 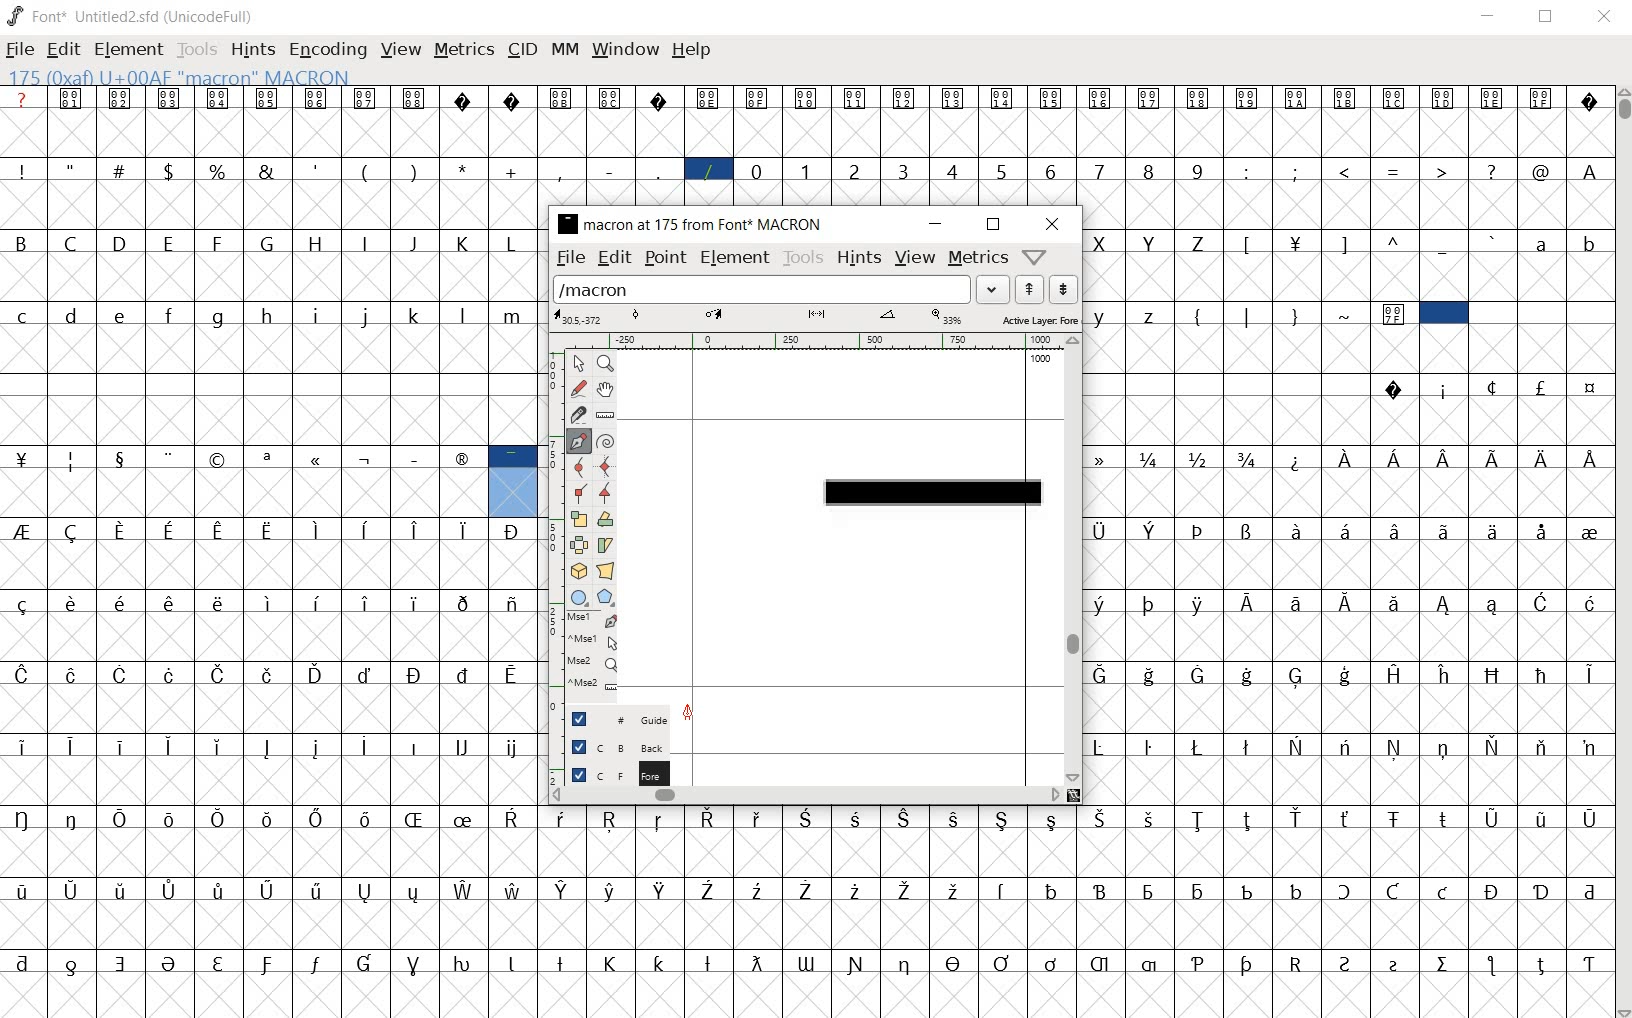 What do you see at coordinates (316, 171) in the screenshot?
I see `'` at bounding box center [316, 171].